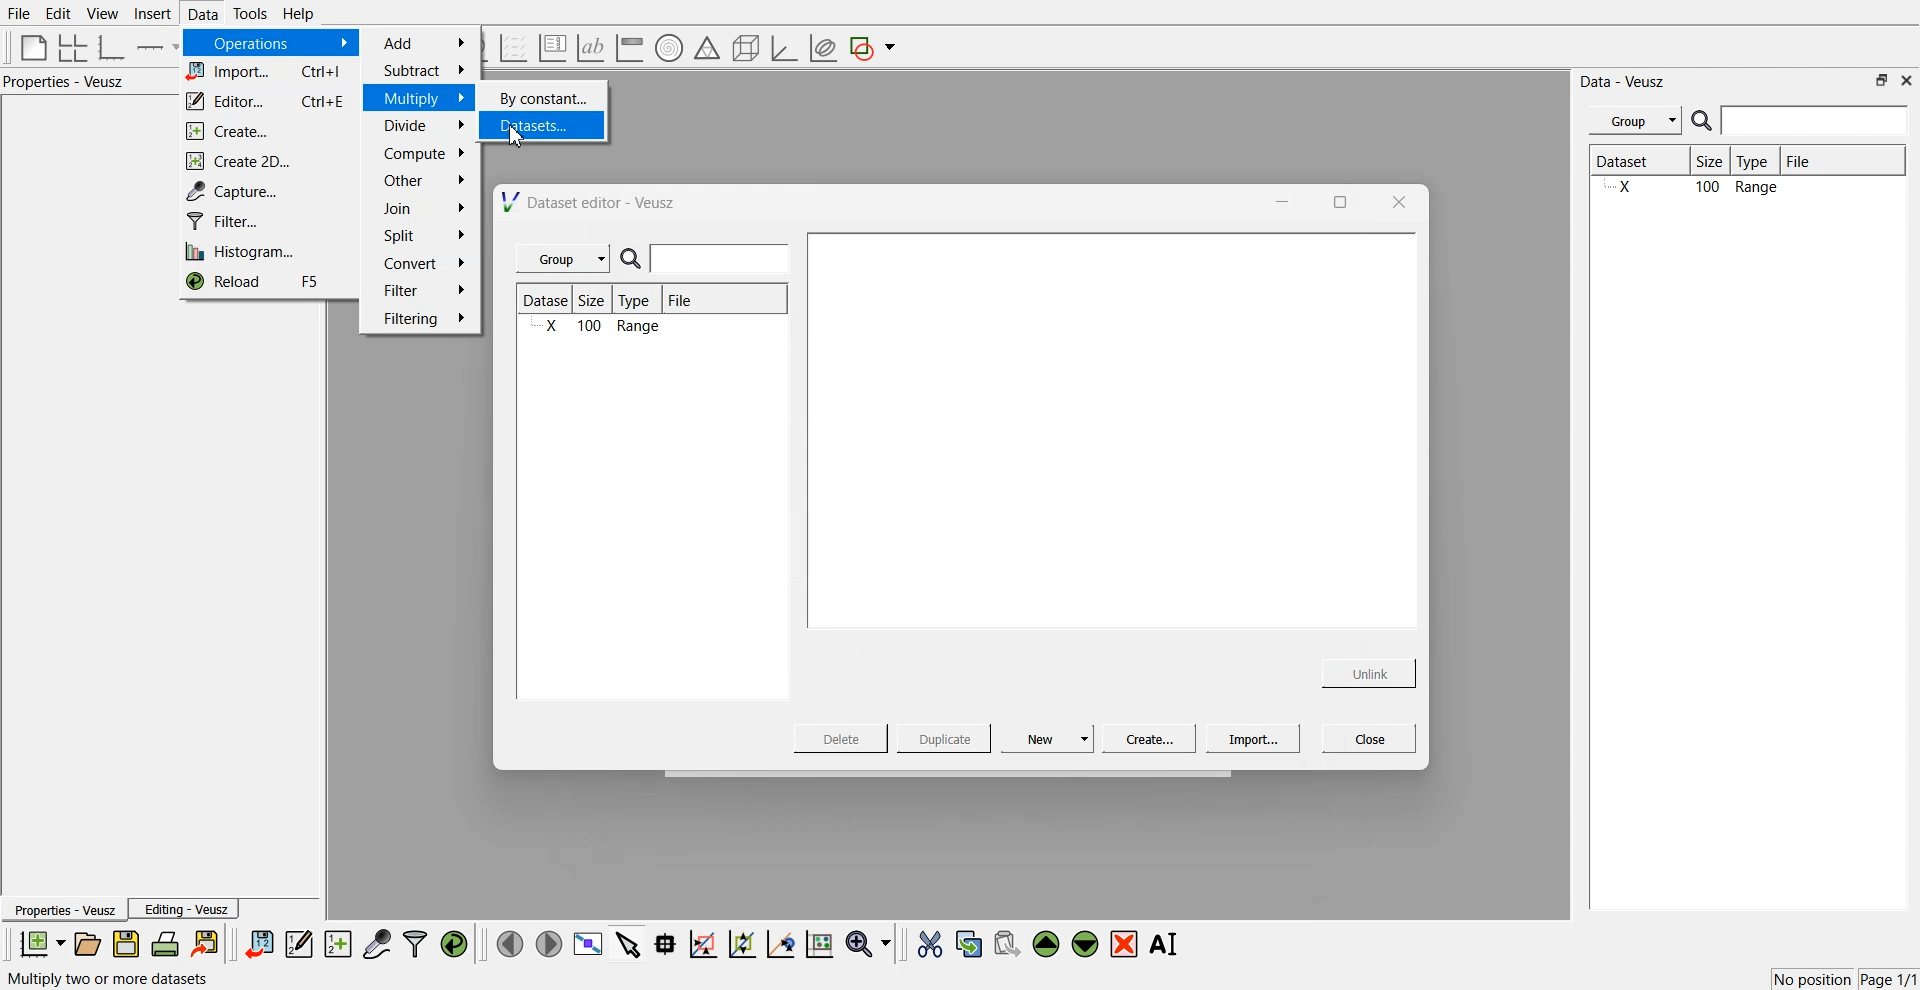  I want to click on capture data points, so click(378, 945).